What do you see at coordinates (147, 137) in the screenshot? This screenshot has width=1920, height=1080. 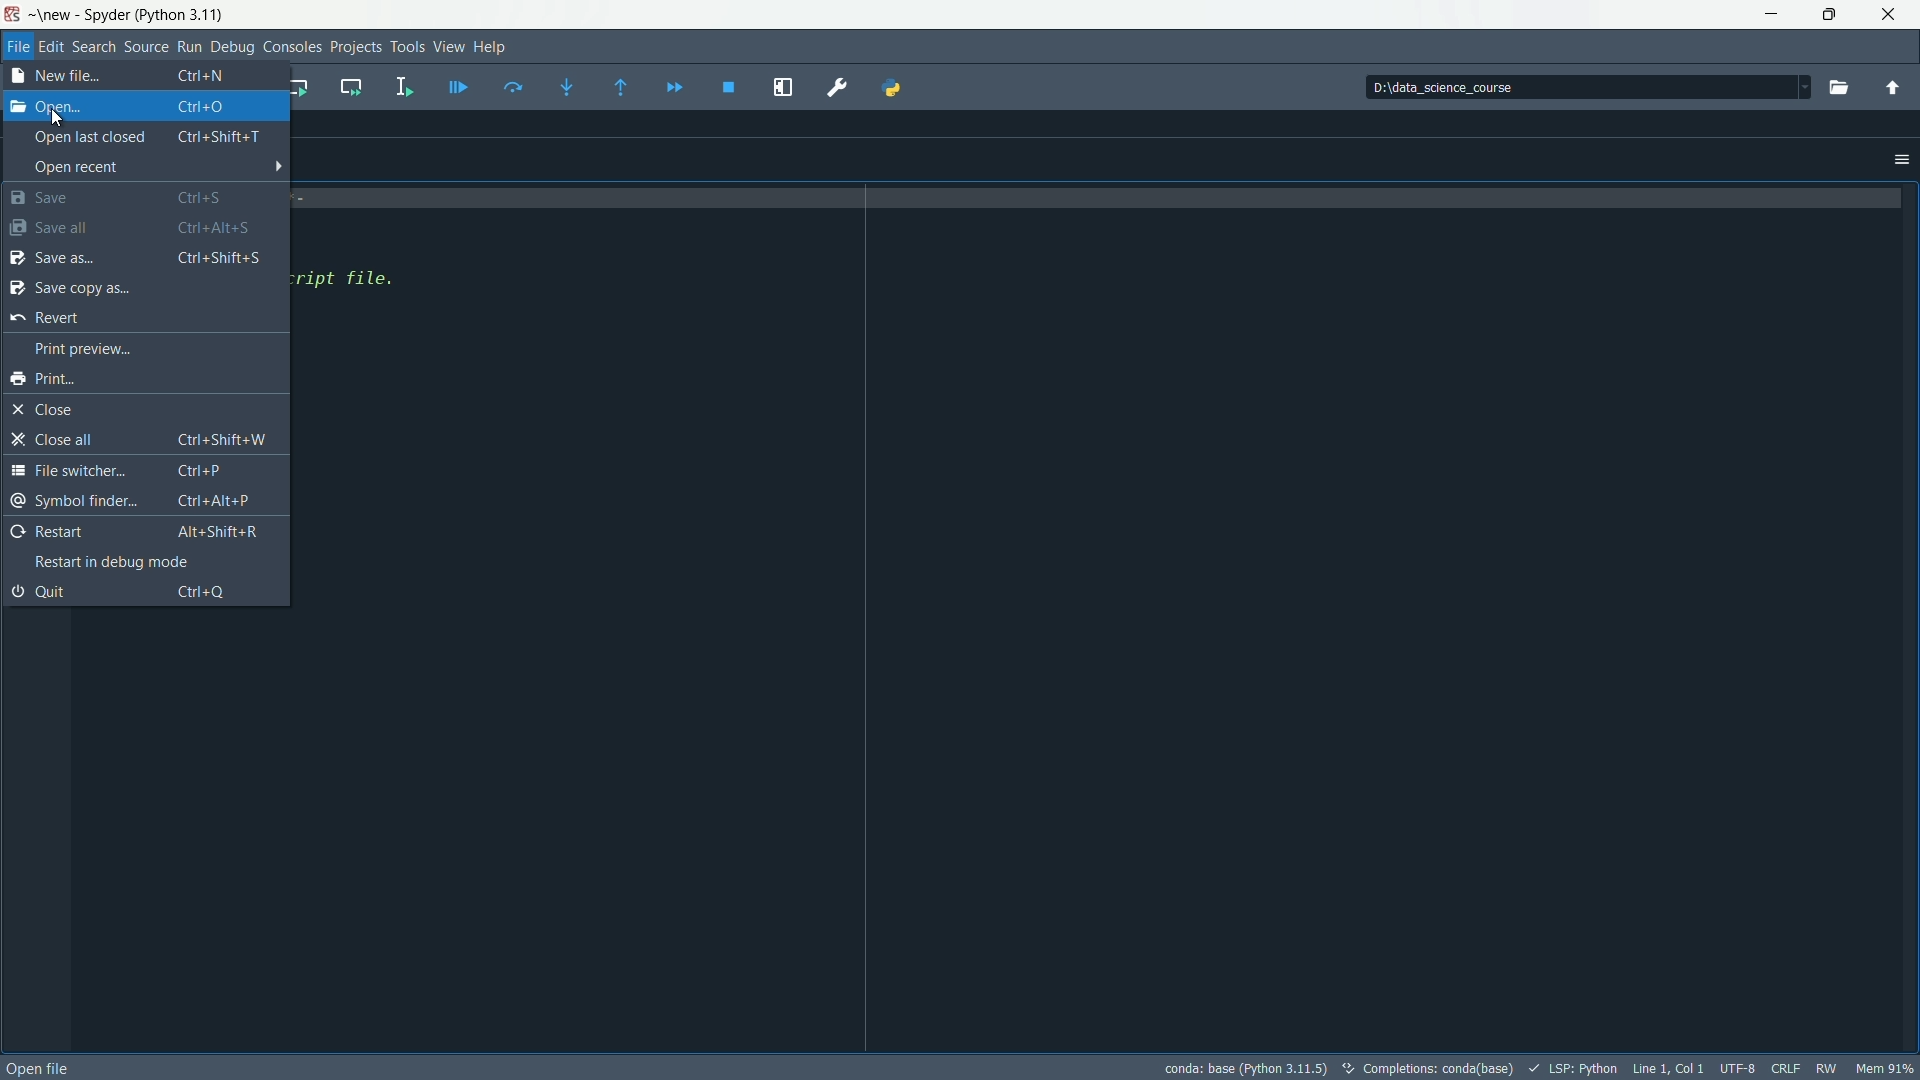 I see `open last closed` at bounding box center [147, 137].